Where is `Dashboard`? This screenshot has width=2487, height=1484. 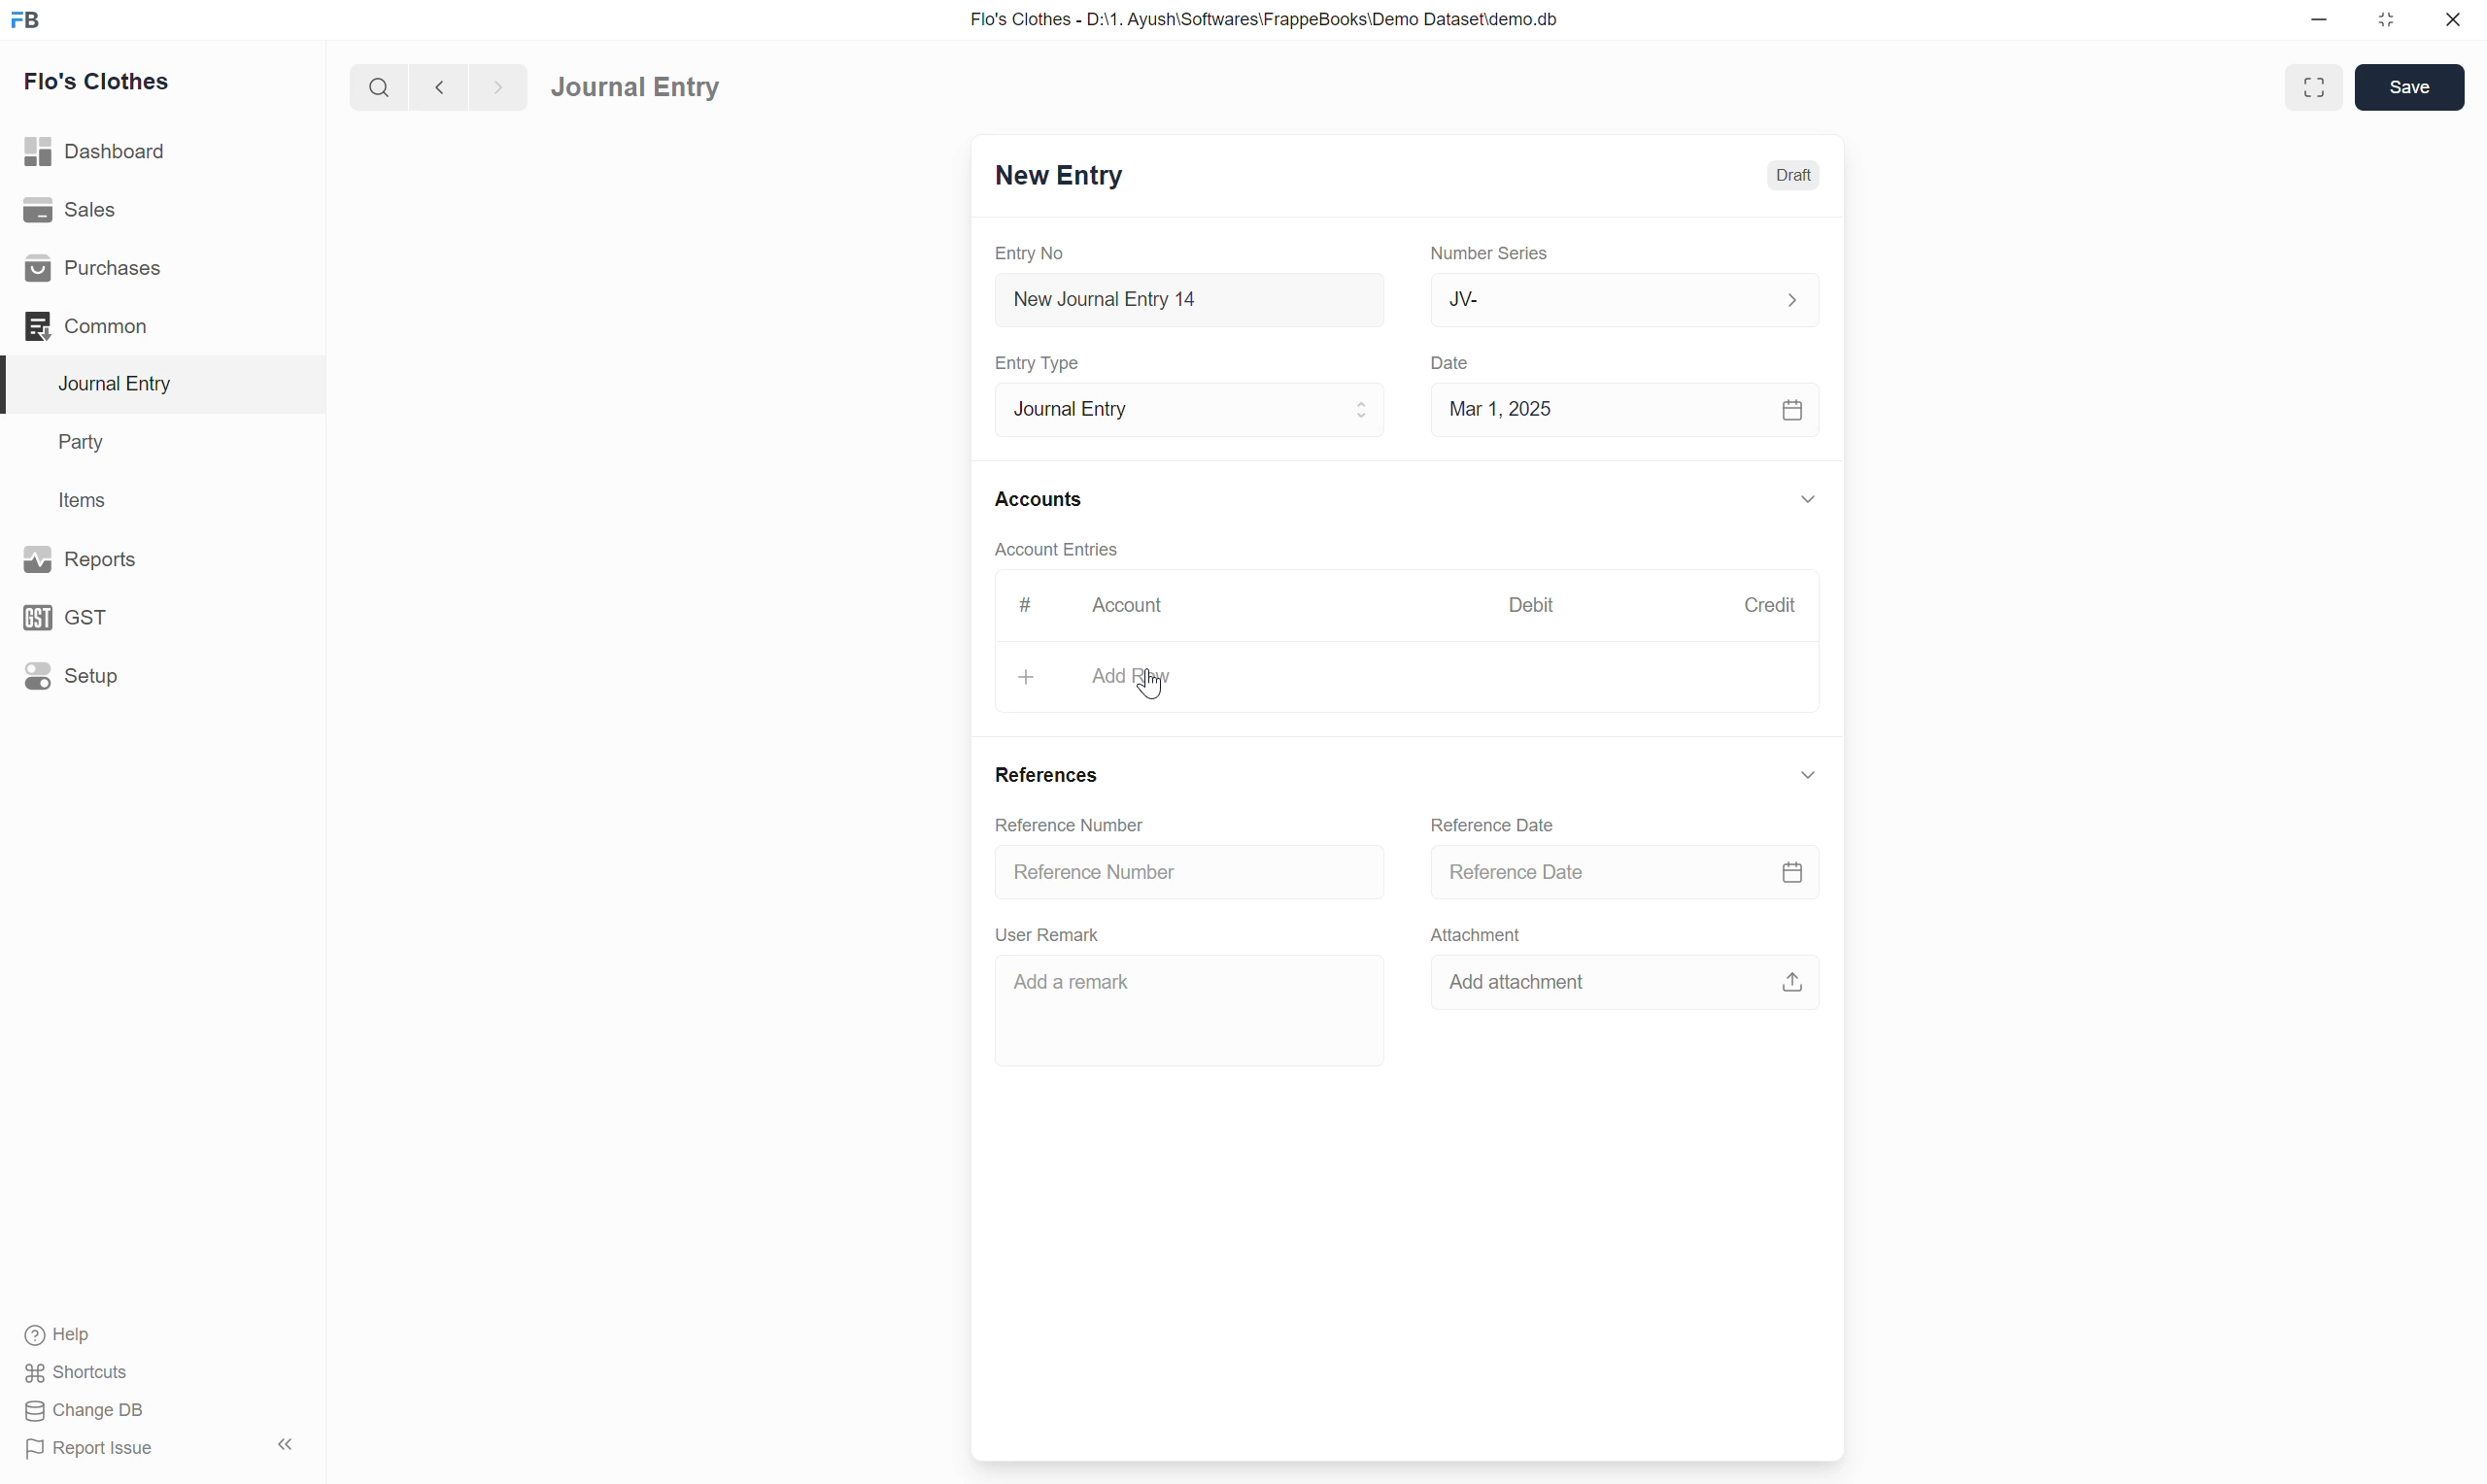 Dashboard is located at coordinates (97, 150).